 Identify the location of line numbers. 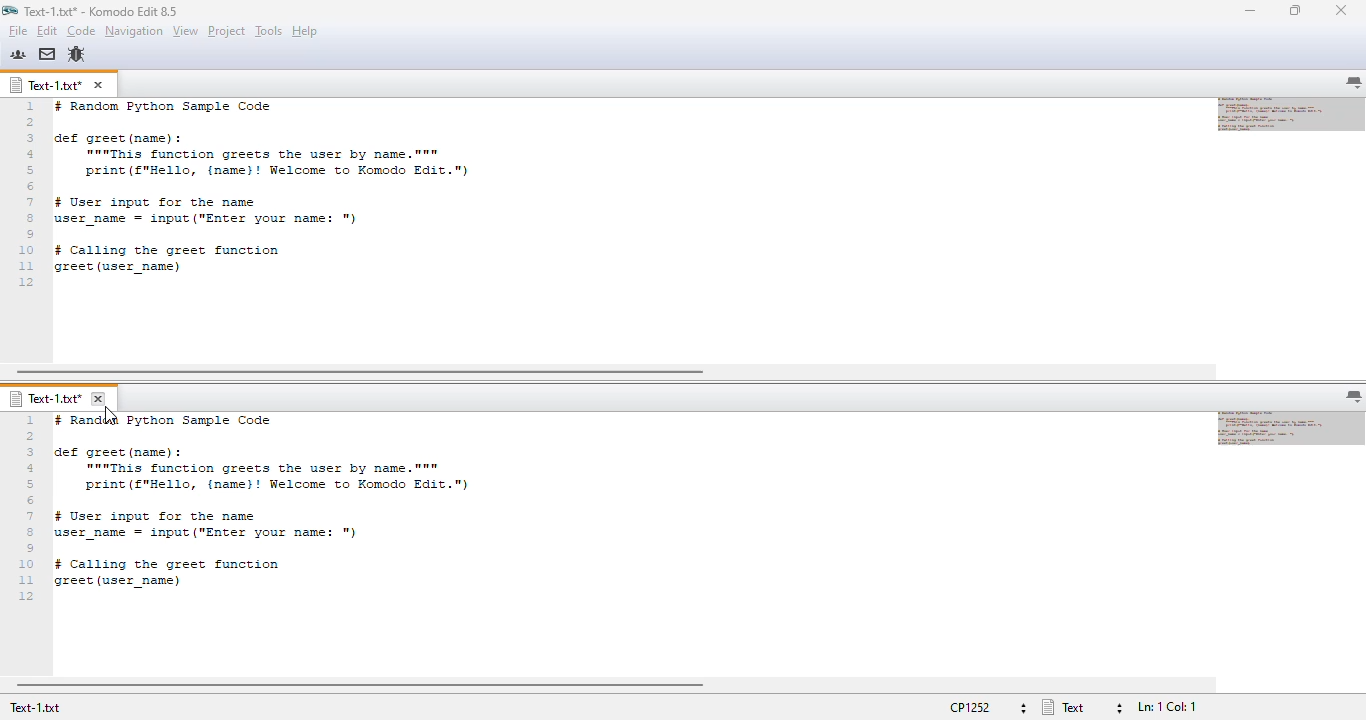
(29, 510).